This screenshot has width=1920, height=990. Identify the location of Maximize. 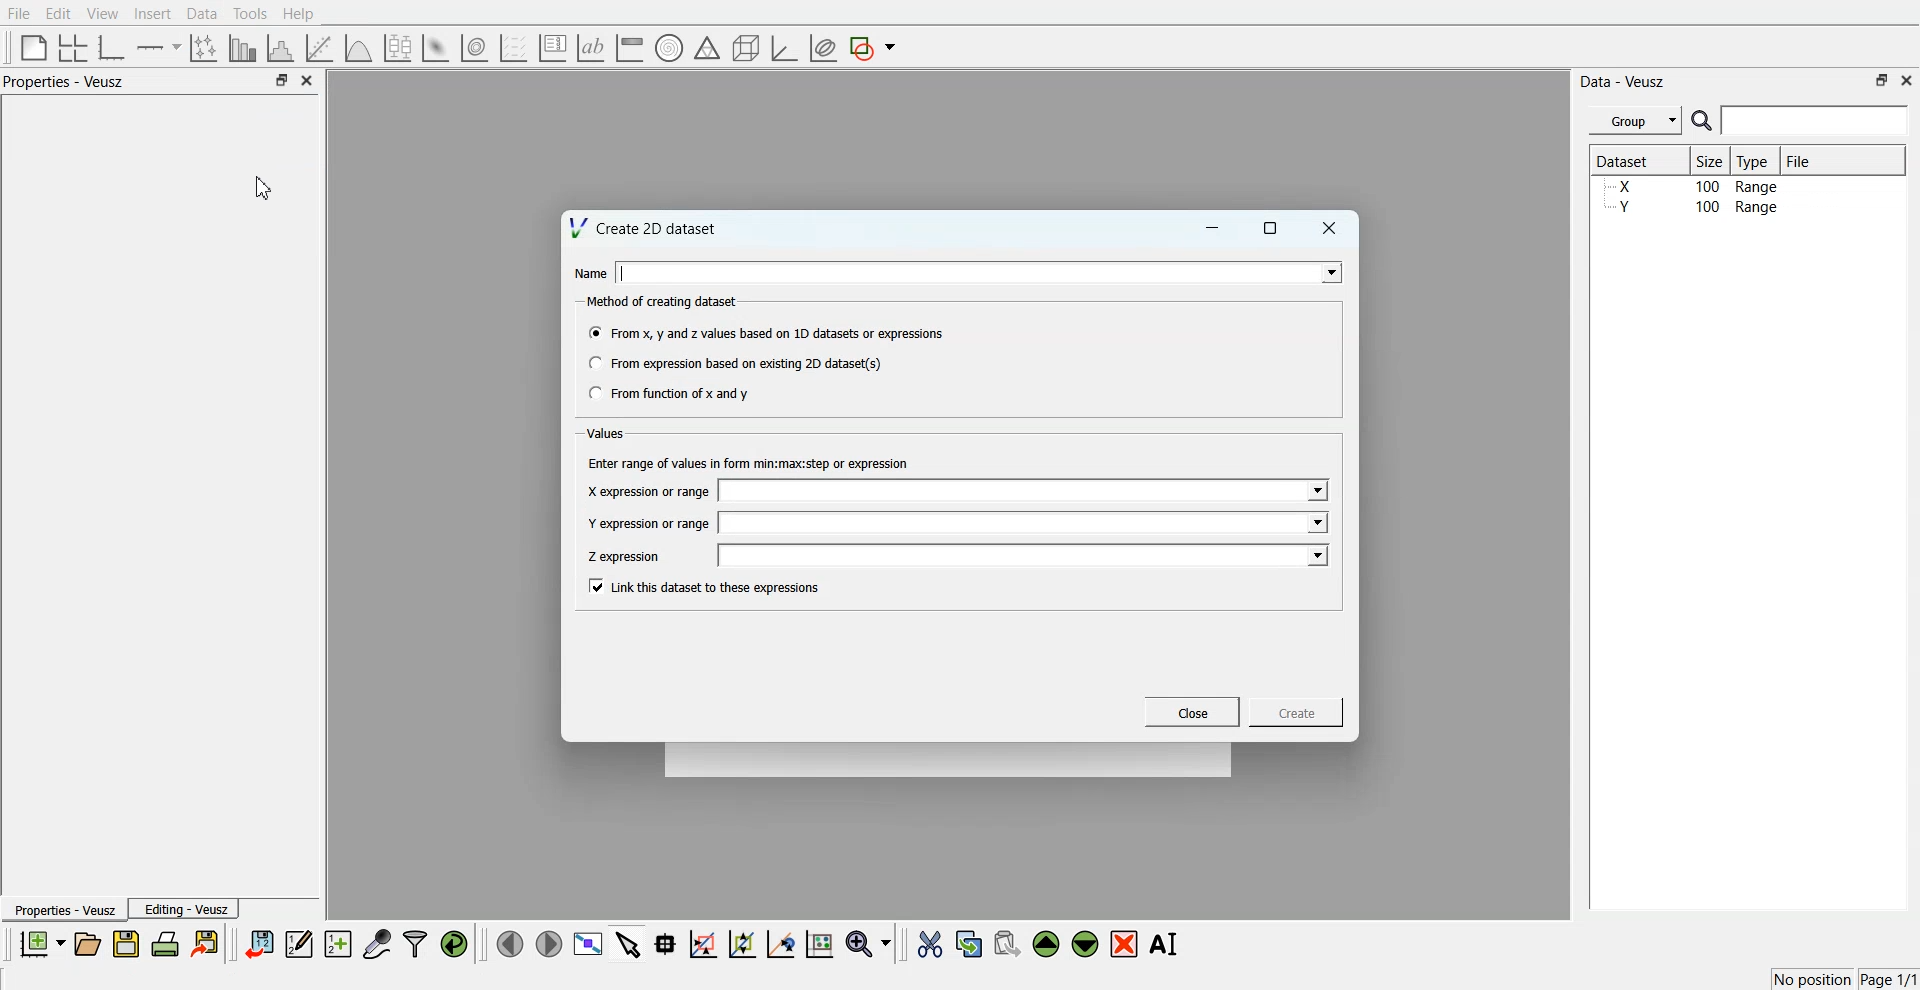
(281, 79).